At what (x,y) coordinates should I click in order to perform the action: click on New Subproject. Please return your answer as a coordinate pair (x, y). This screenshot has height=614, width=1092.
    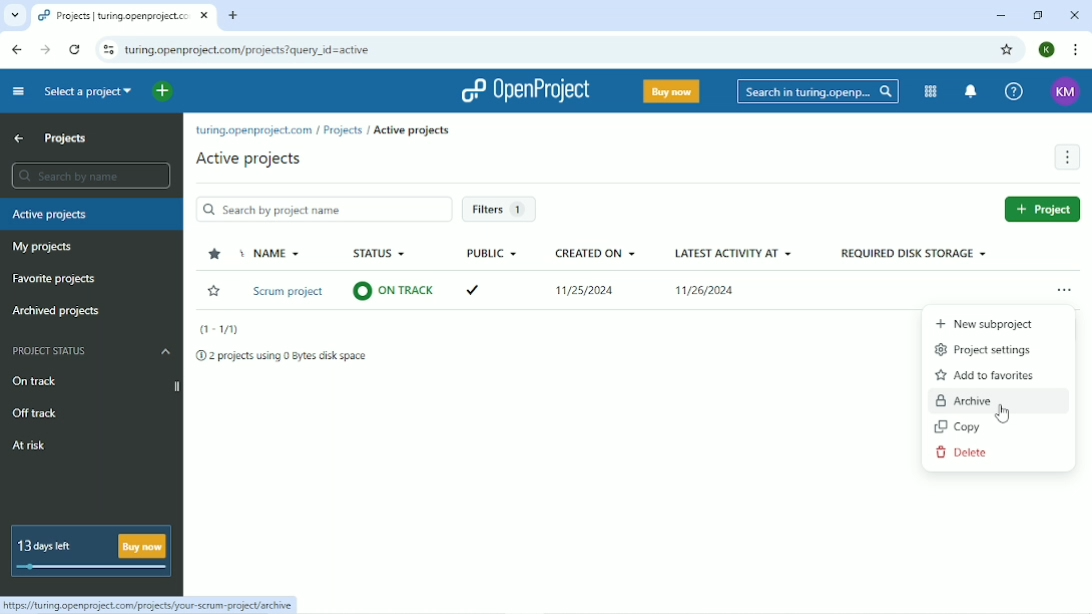
    Looking at the image, I should click on (984, 323).